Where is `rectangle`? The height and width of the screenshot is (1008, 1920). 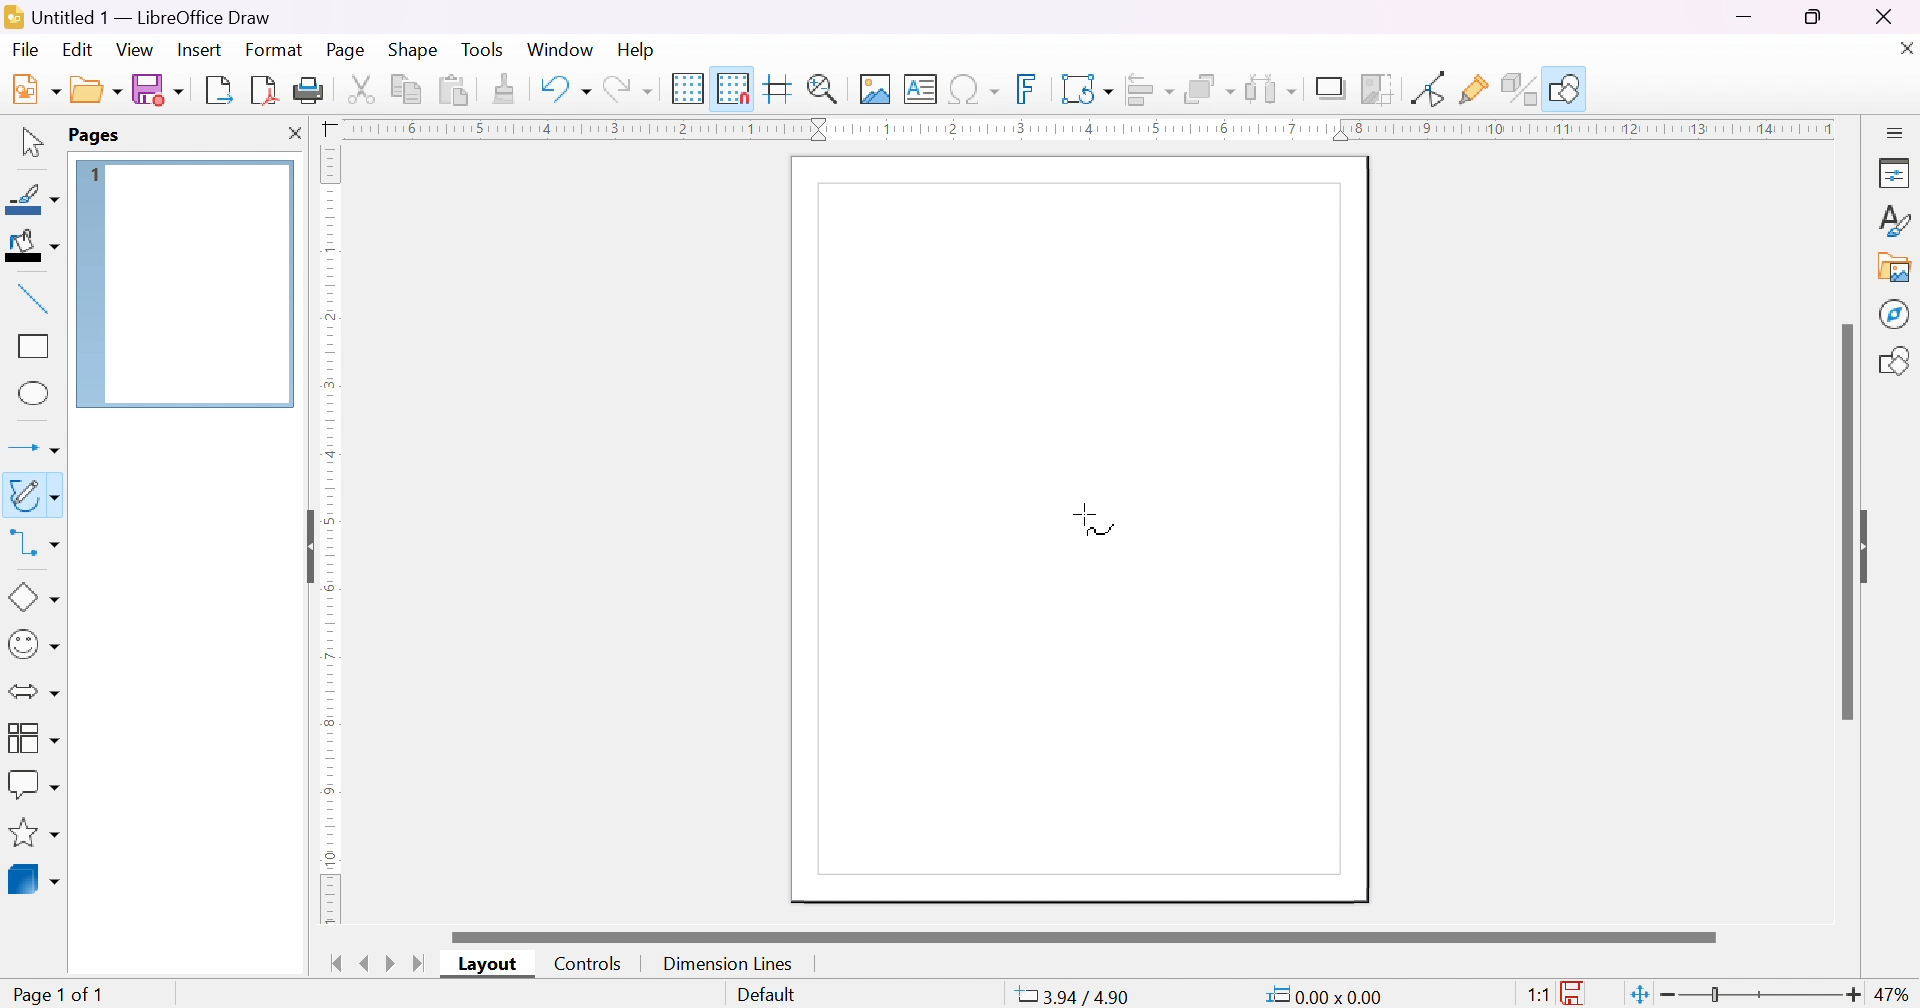
rectangle is located at coordinates (34, 344).